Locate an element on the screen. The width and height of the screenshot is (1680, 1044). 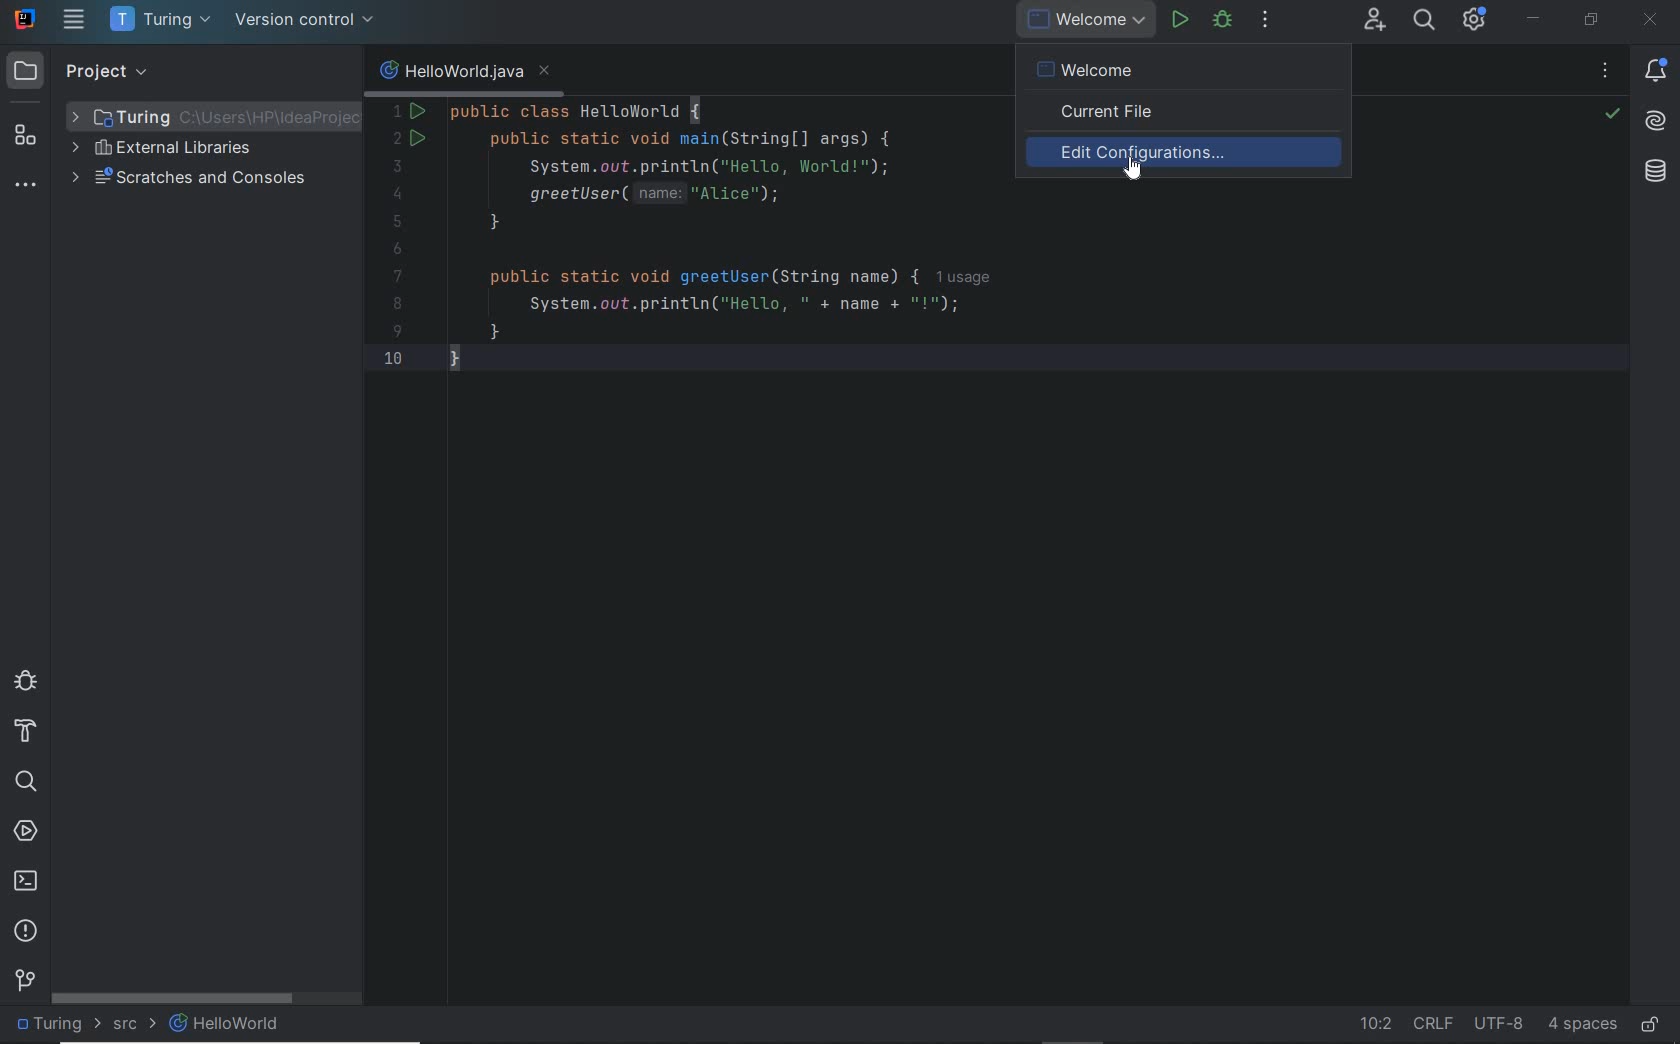
recent files, tab actions is located at coordinates (1605, 74).